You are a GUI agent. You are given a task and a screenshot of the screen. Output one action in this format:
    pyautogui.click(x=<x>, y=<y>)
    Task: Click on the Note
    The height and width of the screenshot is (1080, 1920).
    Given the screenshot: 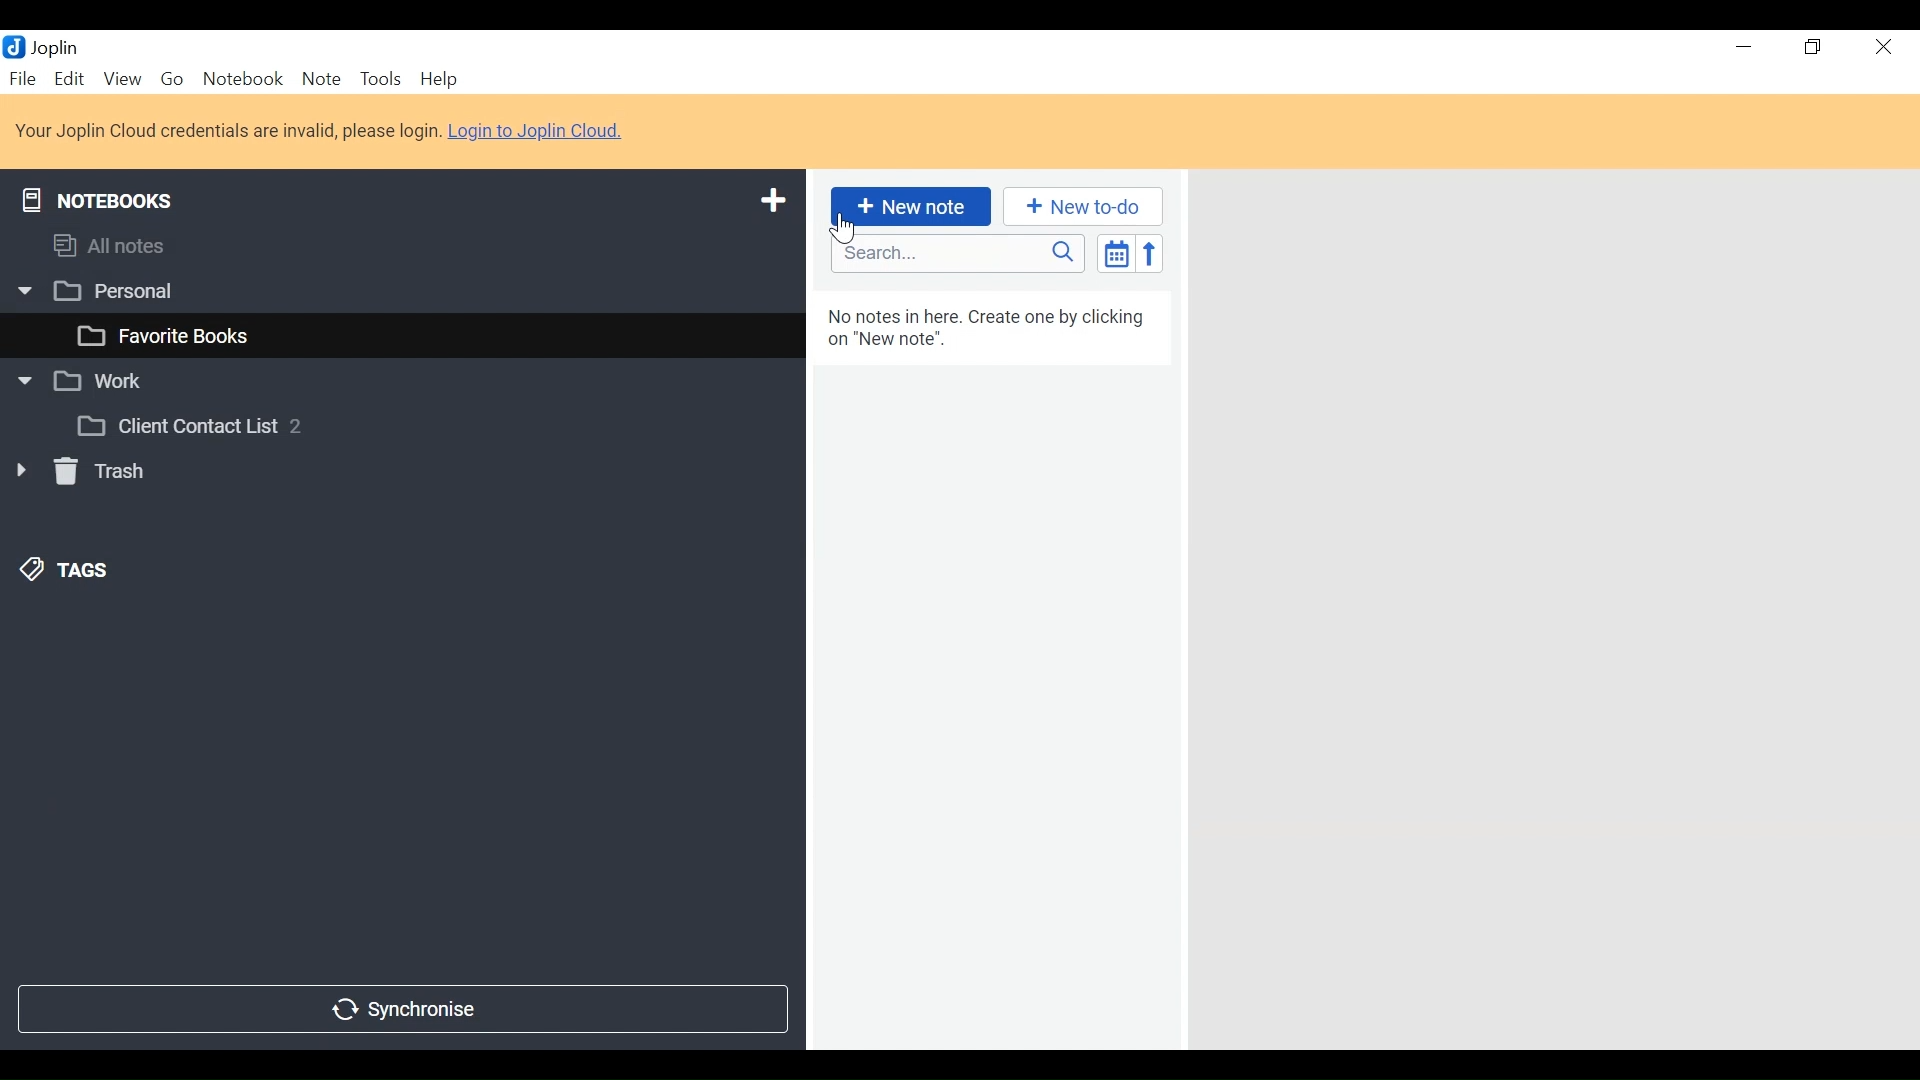 What is the action you would take?
    pyautogui.click(x=319, y=79)
    